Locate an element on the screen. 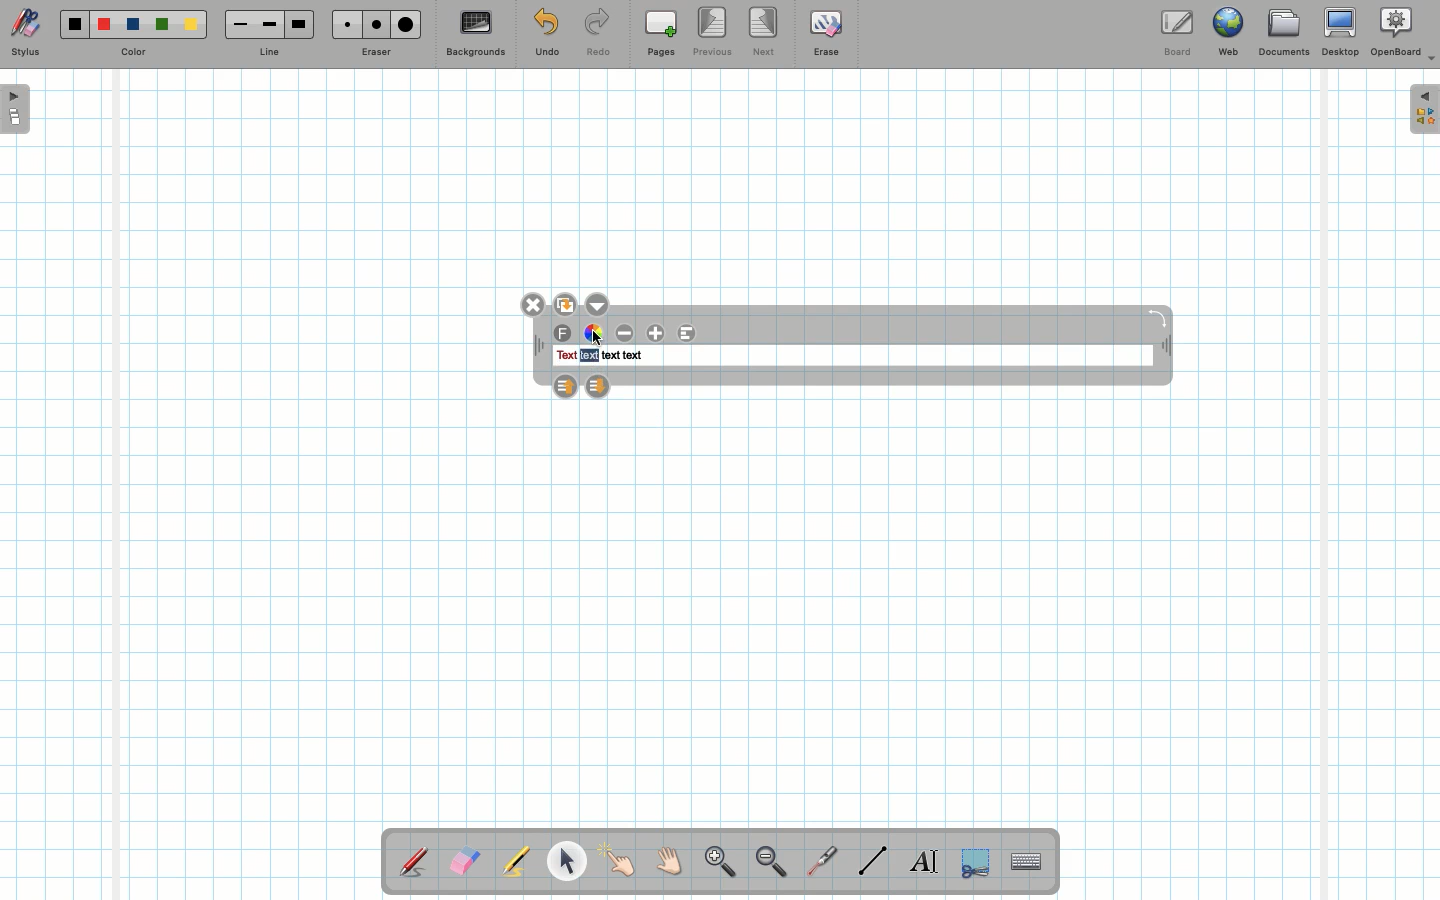 The width and height of the screenshot is (1440, 900). text is located at coordinates (611, 356).